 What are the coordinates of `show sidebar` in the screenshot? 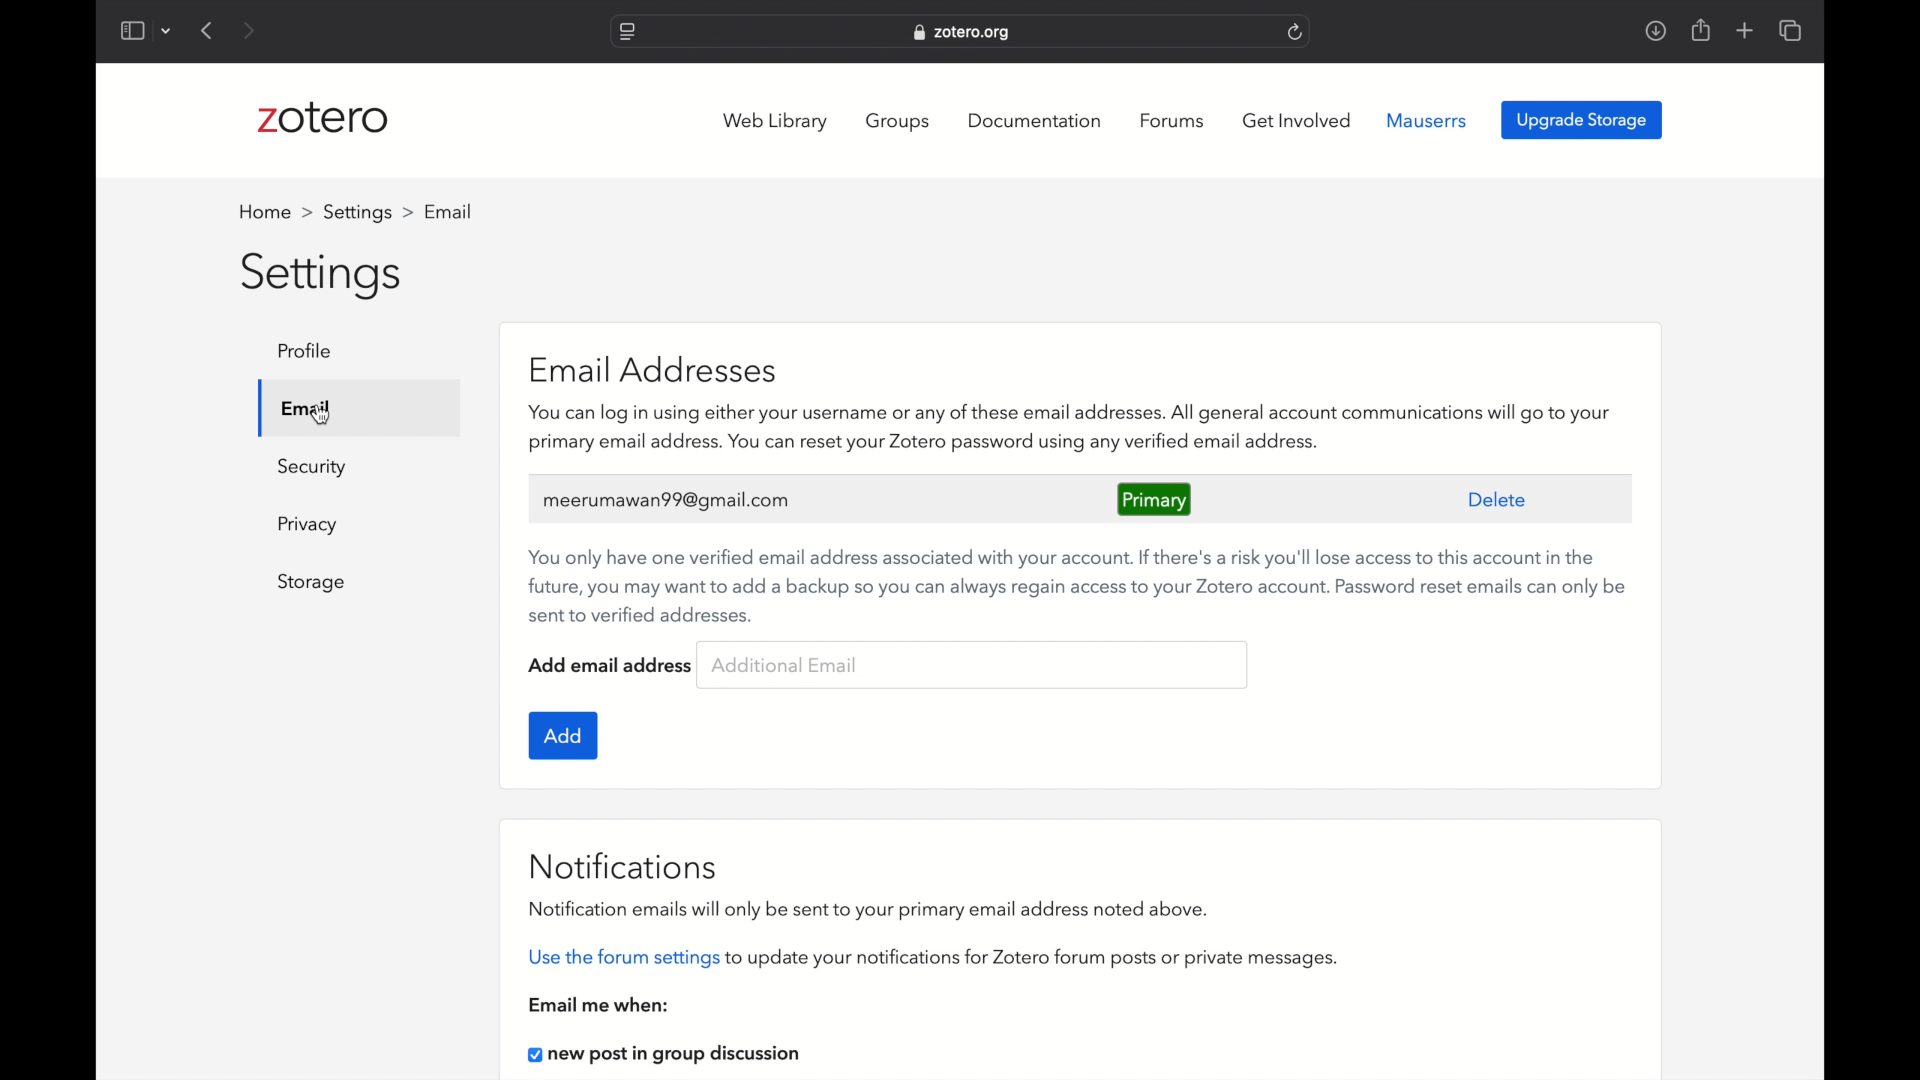 It's located at (131, 30).